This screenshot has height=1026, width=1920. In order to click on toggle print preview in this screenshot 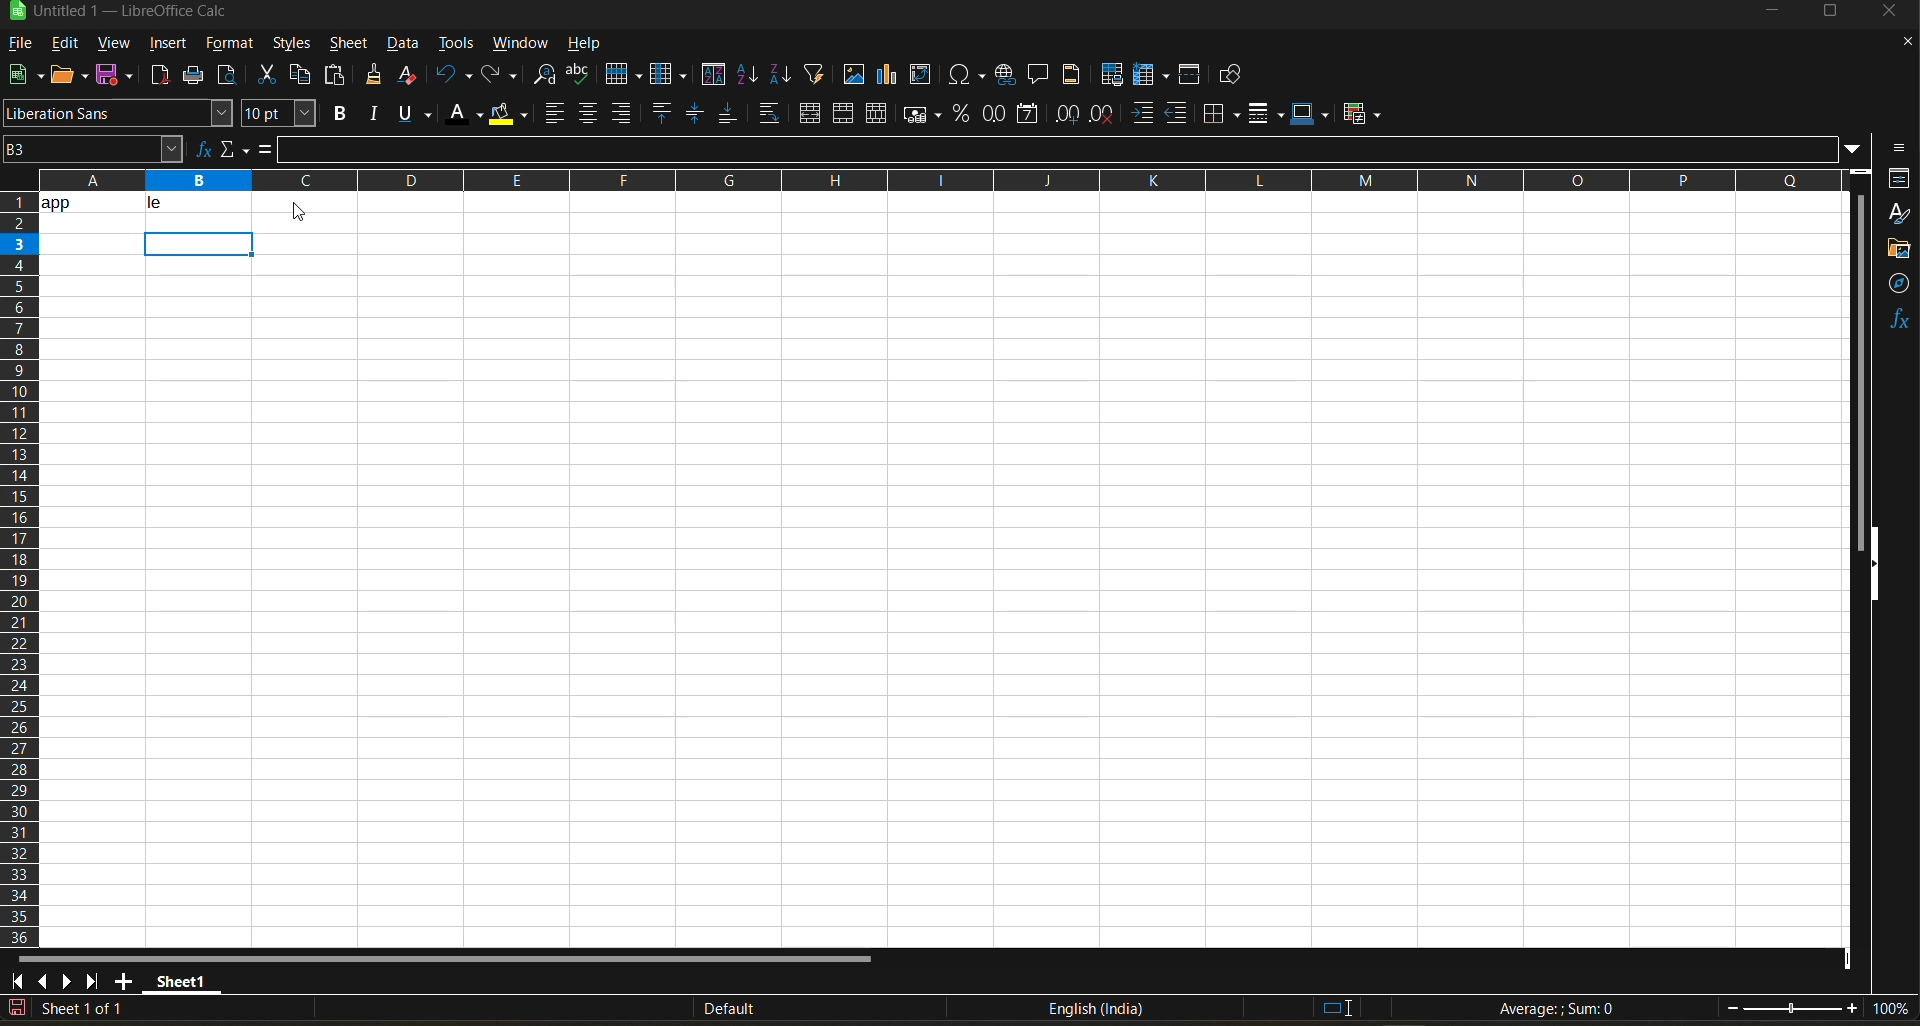, I will do `click(229, 77)`.